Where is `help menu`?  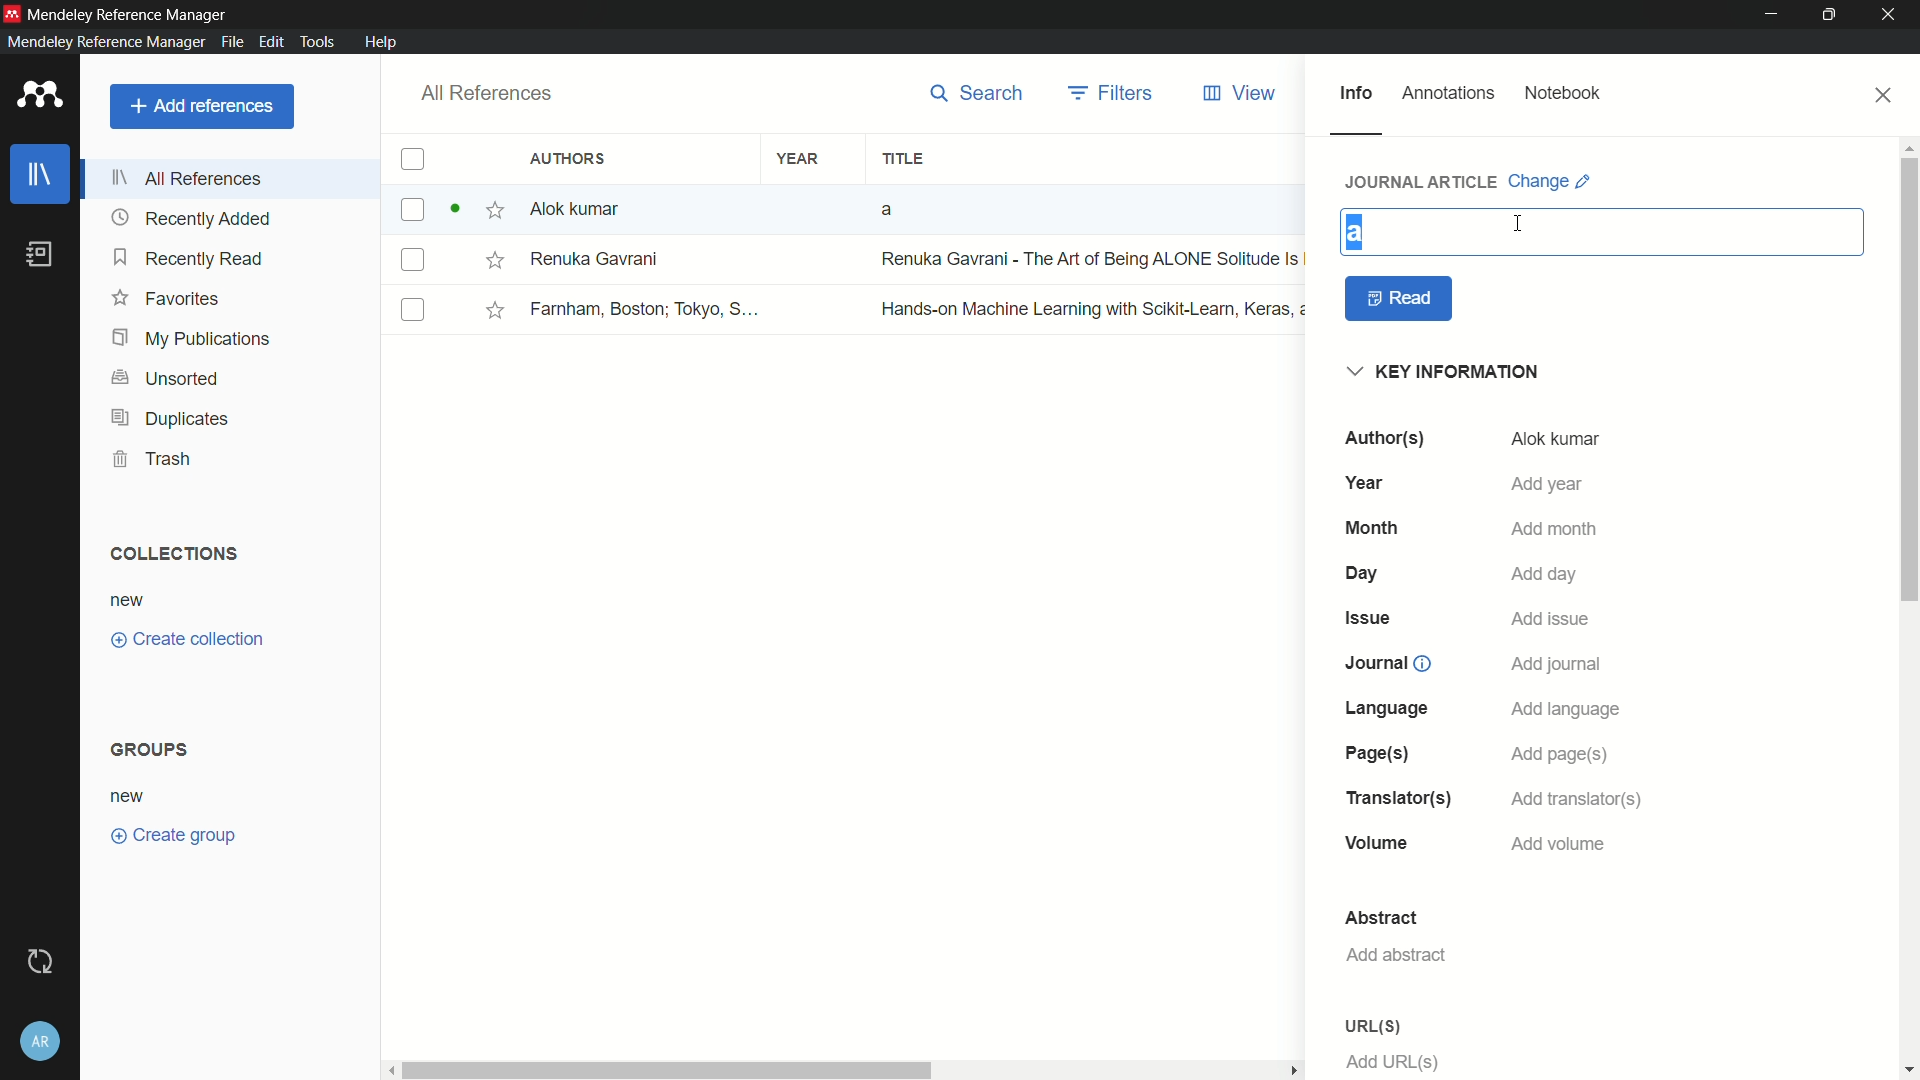
help menu is located at coordinates (380, 42).